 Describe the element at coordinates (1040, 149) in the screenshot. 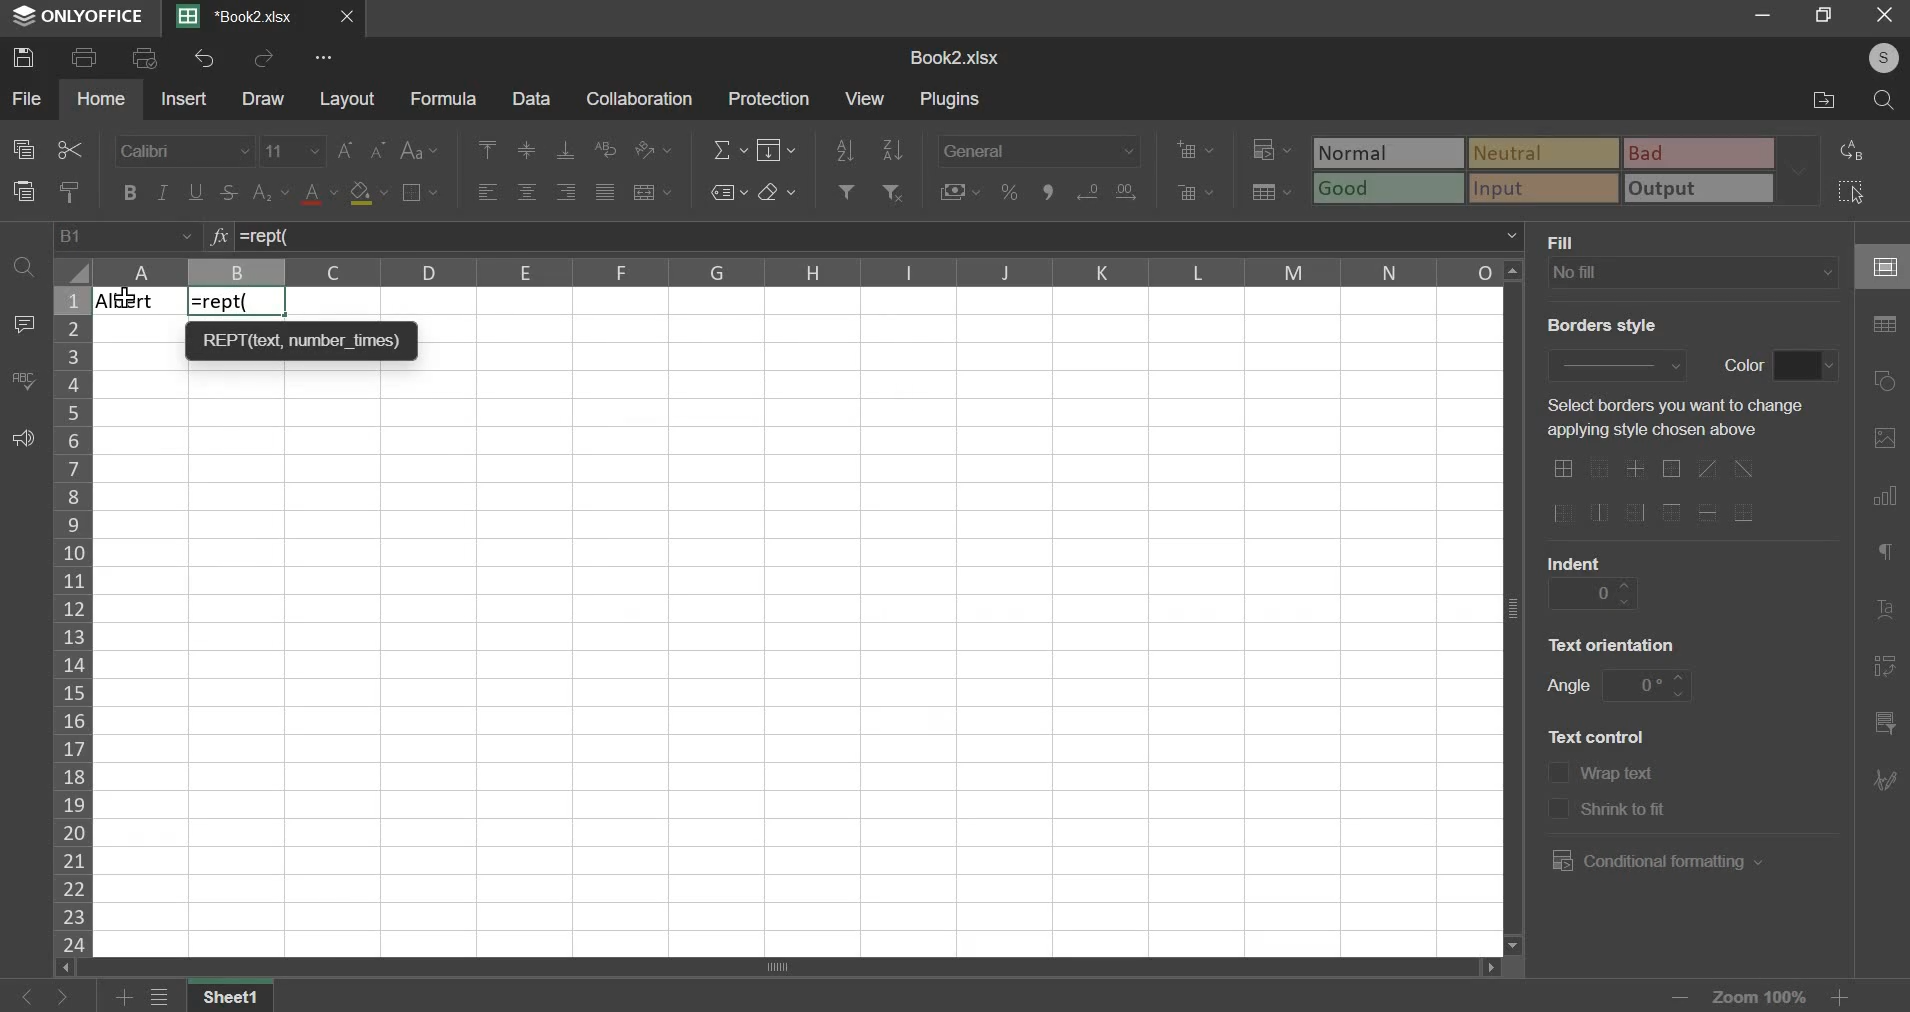

I see `number format` at that location.